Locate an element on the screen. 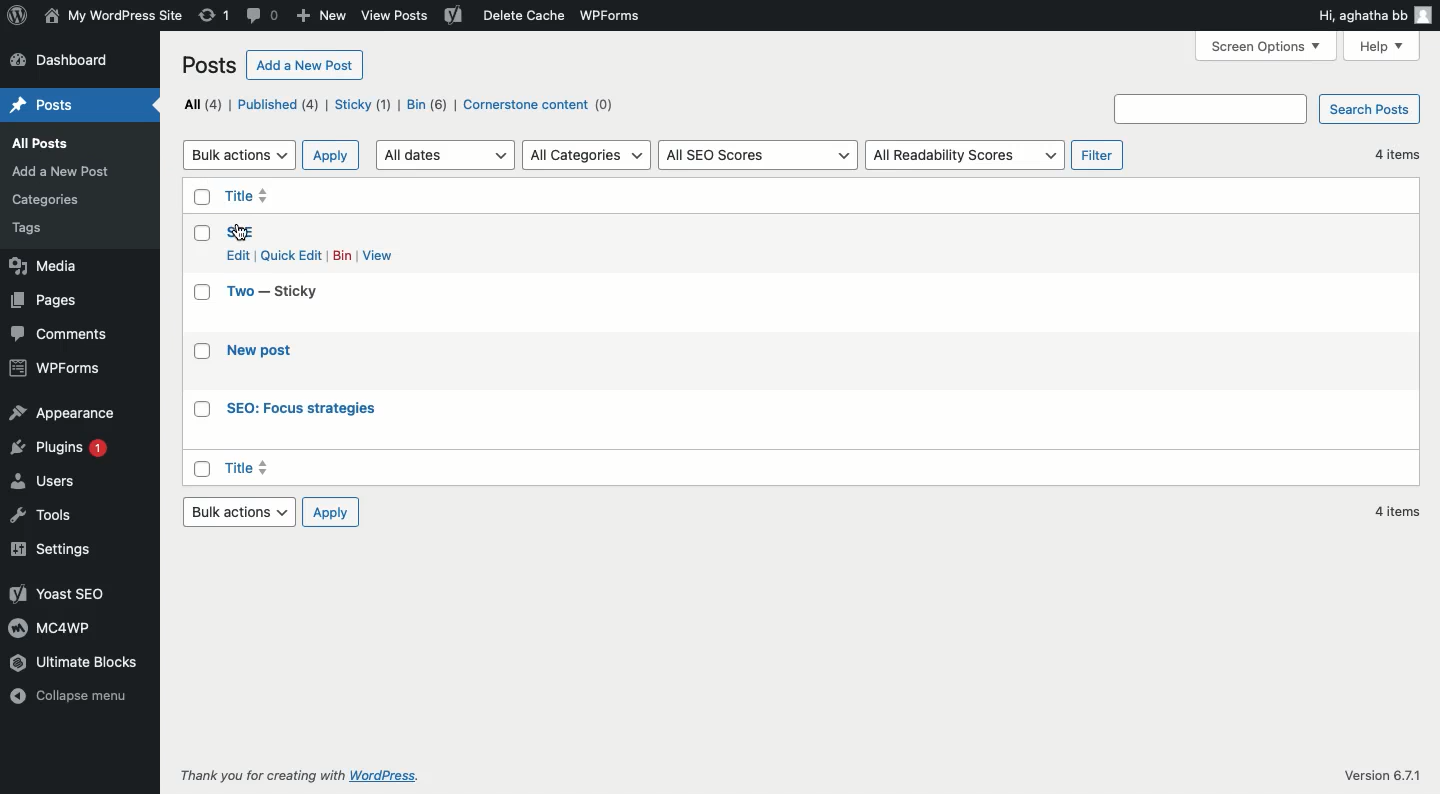  Bin is located at coordinates (426, 104).